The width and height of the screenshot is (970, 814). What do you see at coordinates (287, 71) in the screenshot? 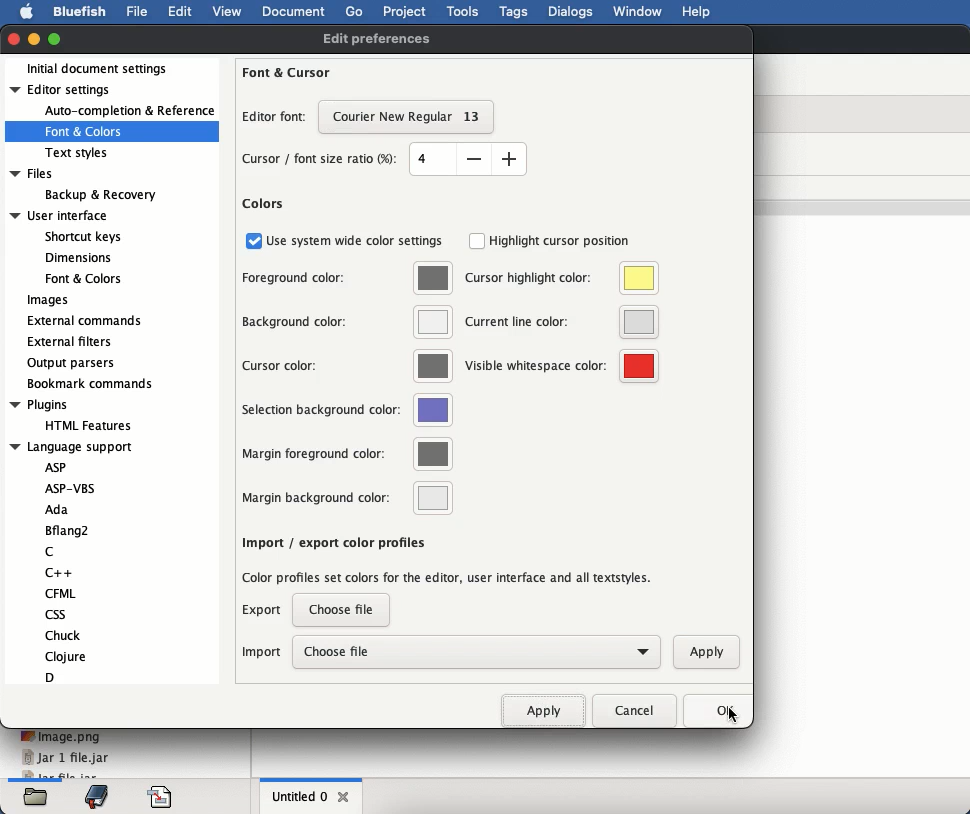
I see `font and cursor` at bounding box center [287, 71].